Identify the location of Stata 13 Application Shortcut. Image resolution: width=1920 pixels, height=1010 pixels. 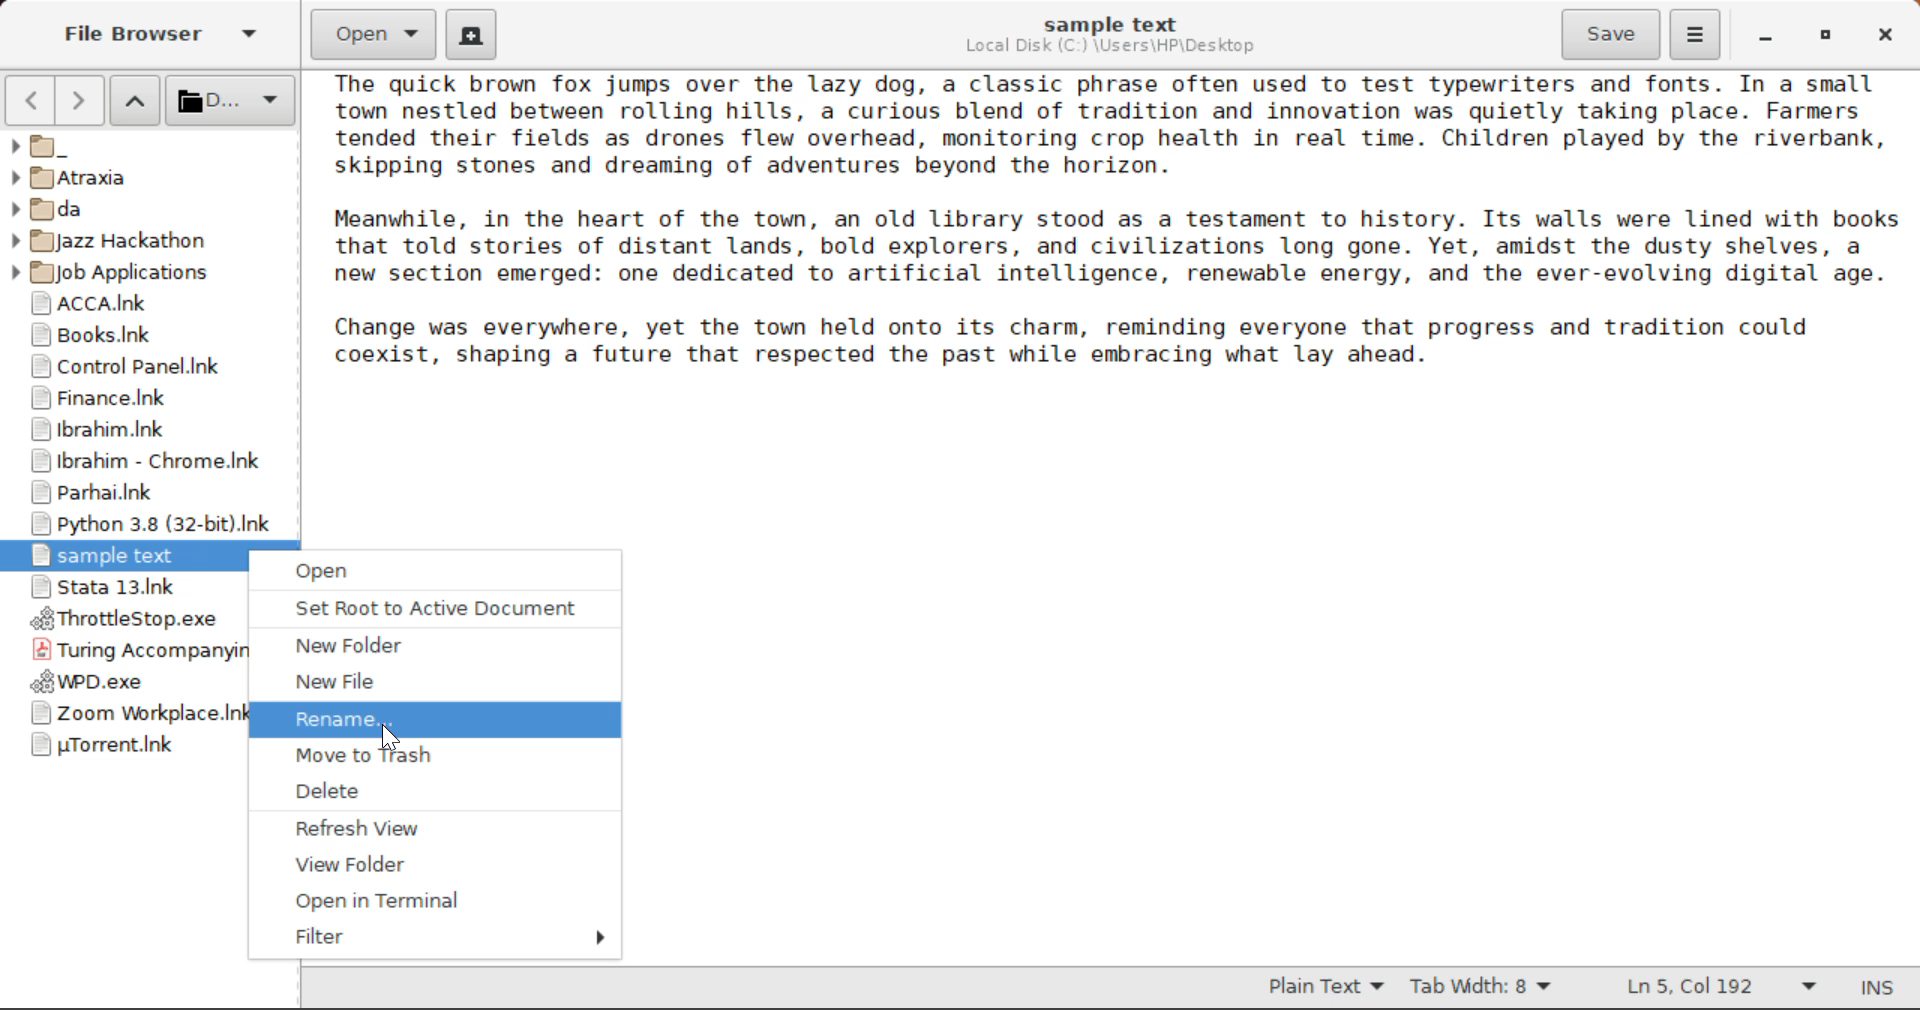
(122, 587).